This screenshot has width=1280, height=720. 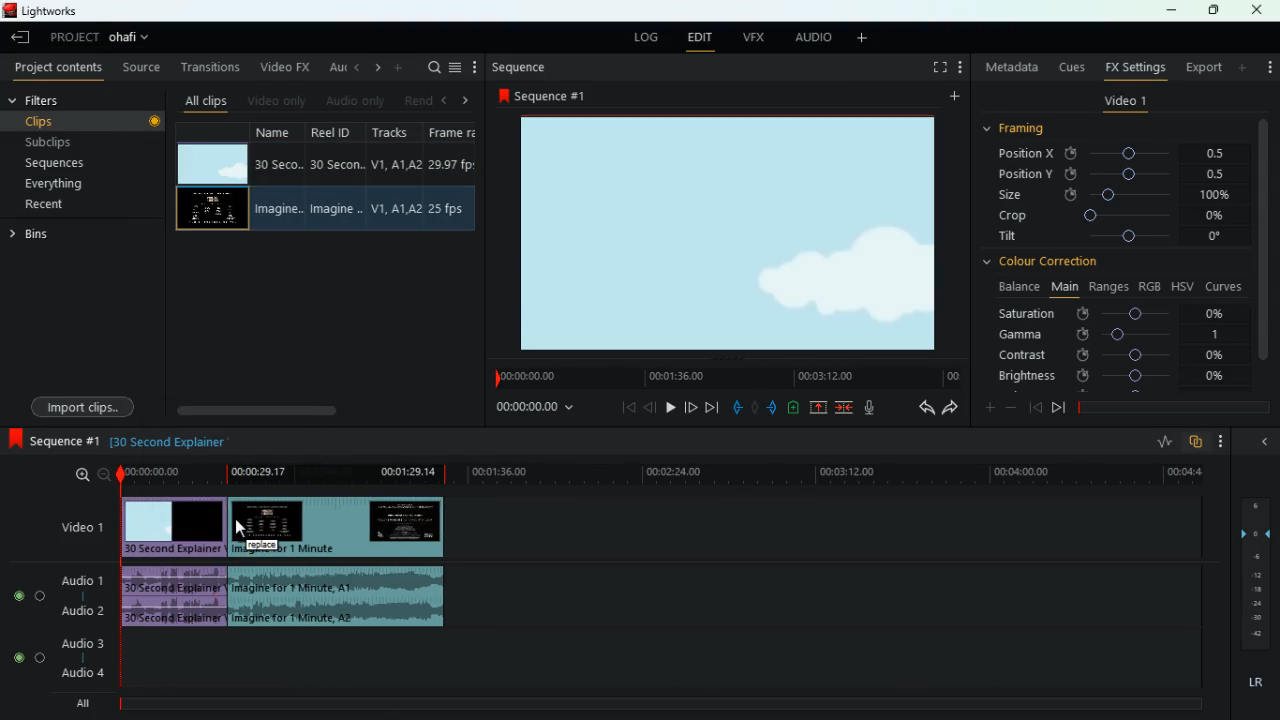 I want to click on audio 2, so click(x=80, y=611).